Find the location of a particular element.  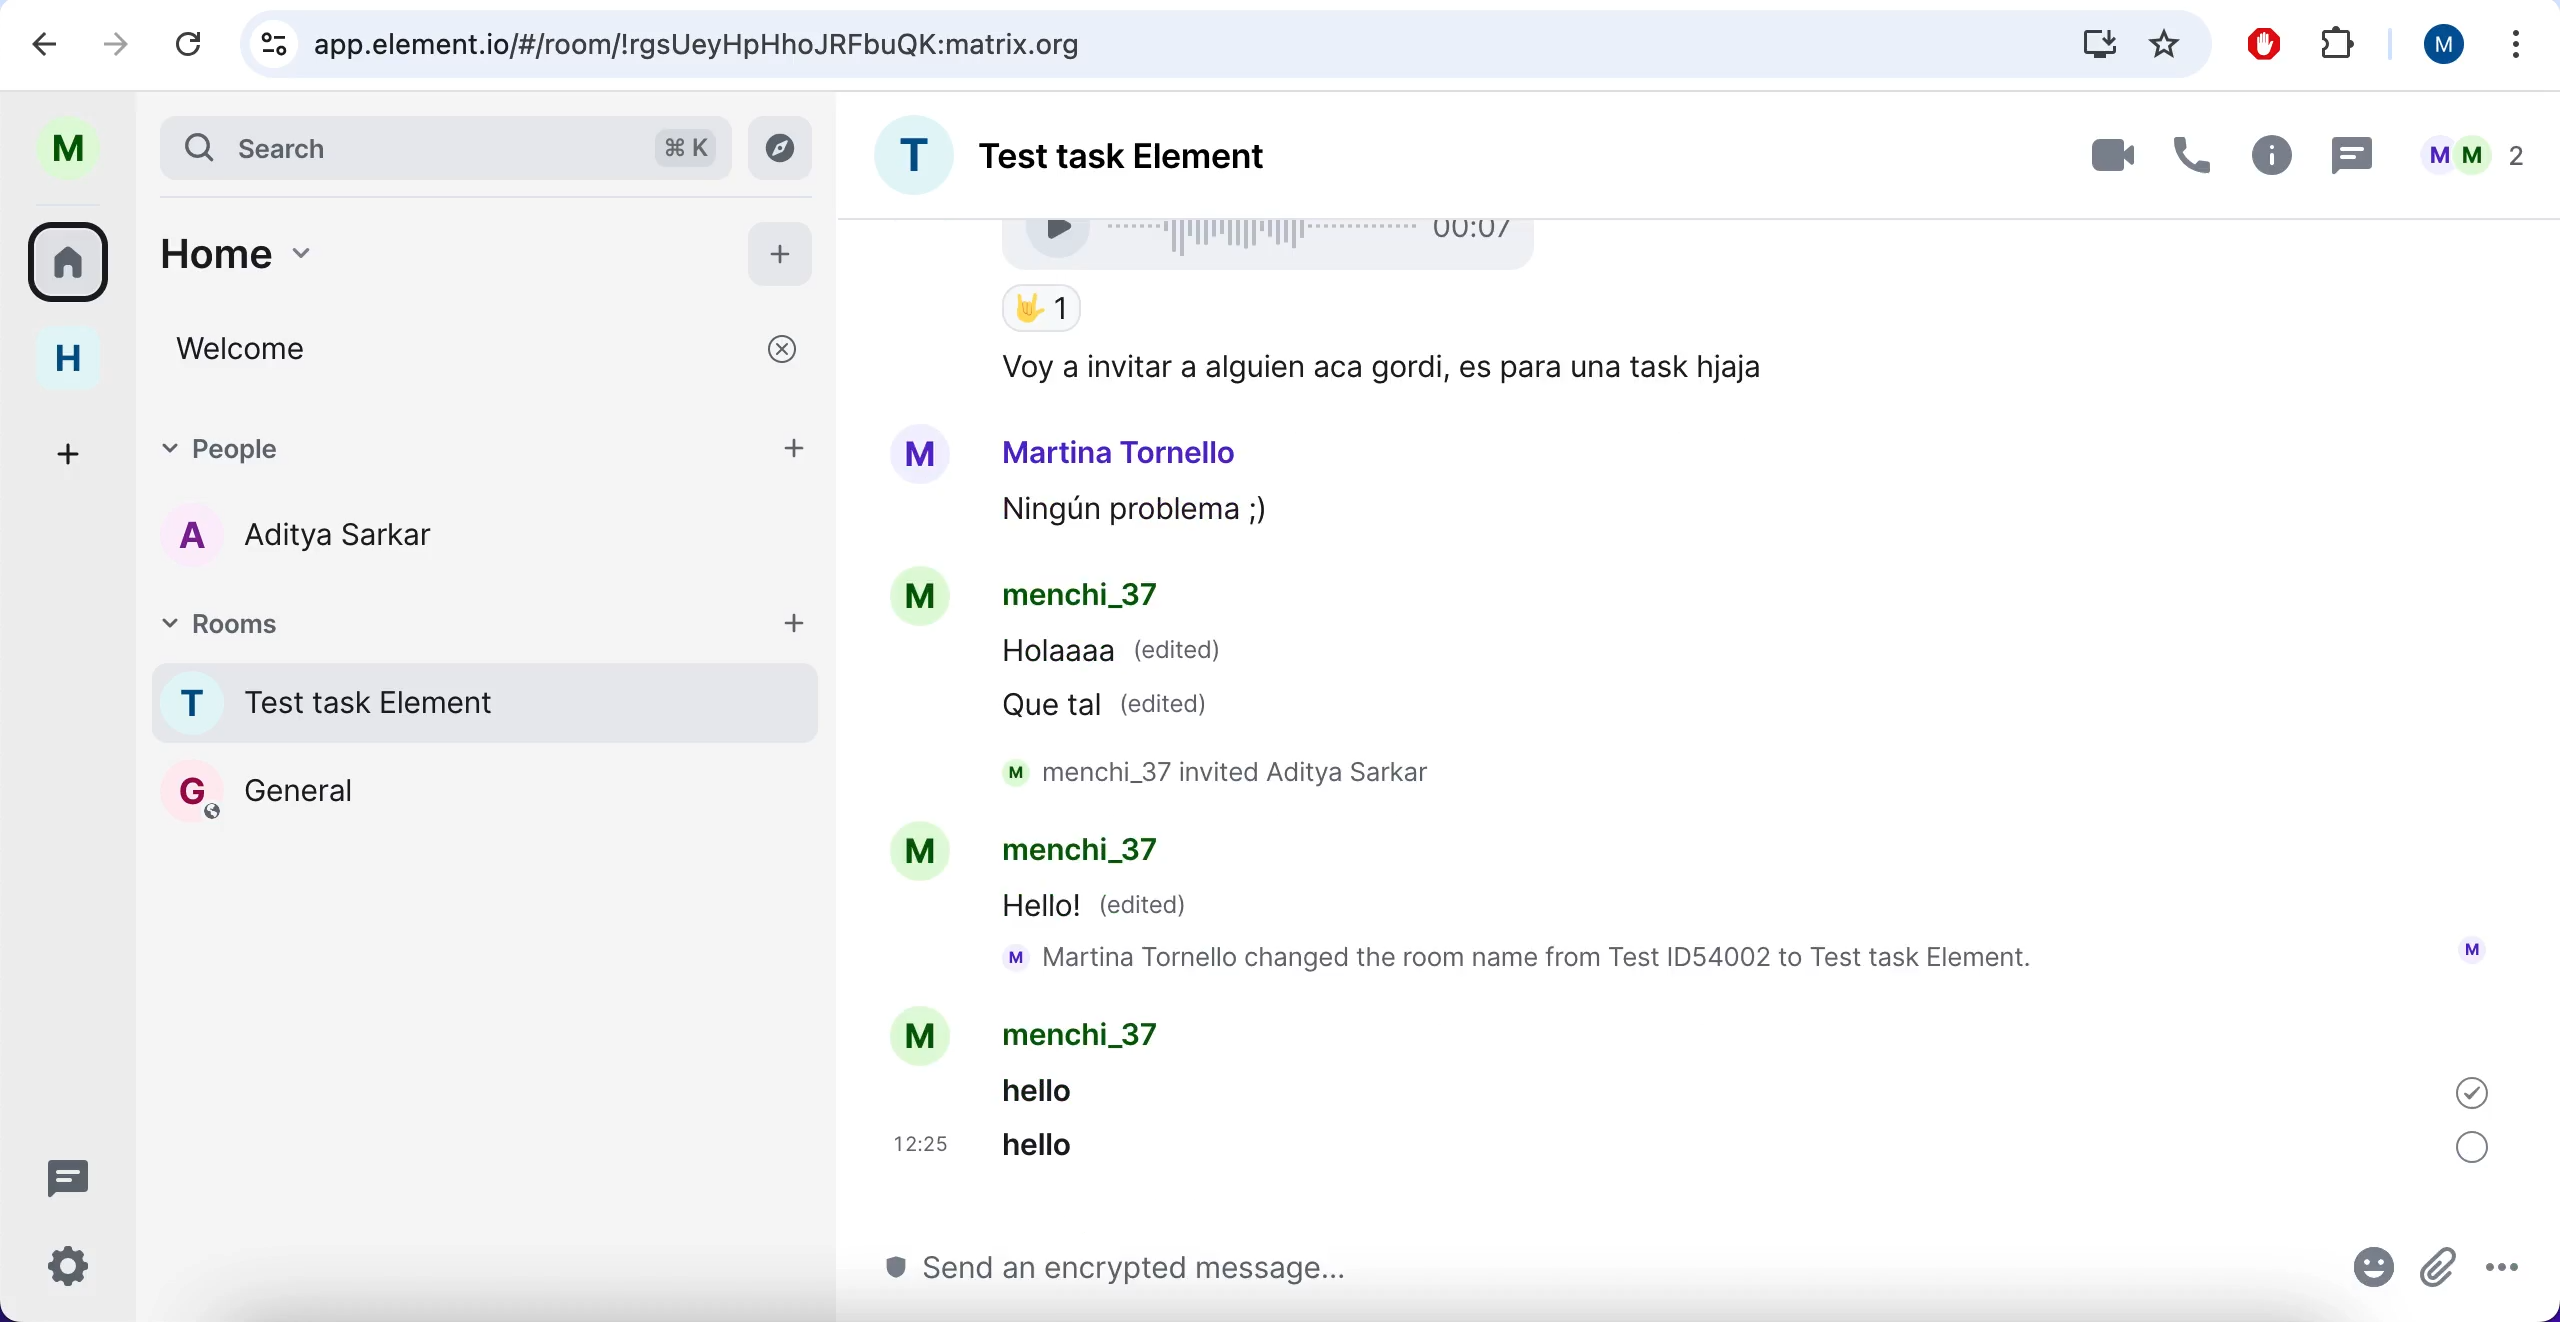

Avatar is located at coordinates (918, 854).